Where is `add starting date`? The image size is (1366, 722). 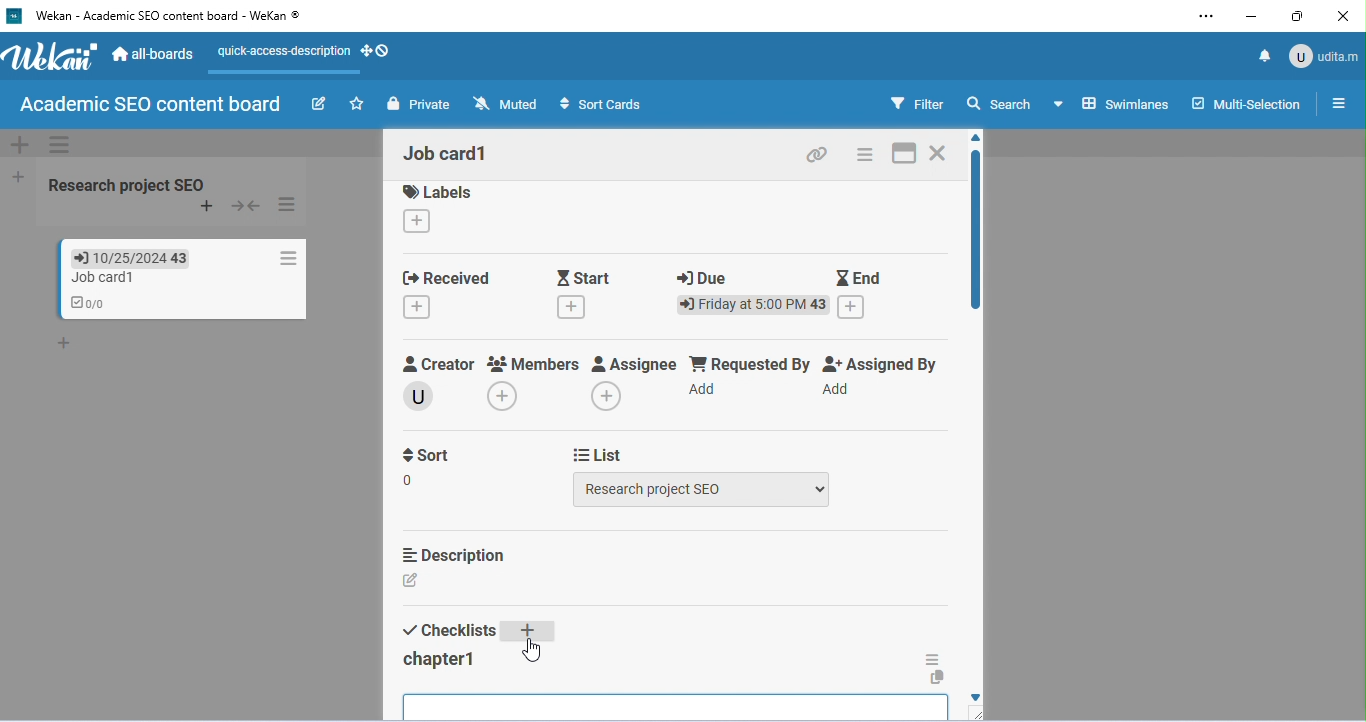 add starting date is located at coordinates (573, 309).